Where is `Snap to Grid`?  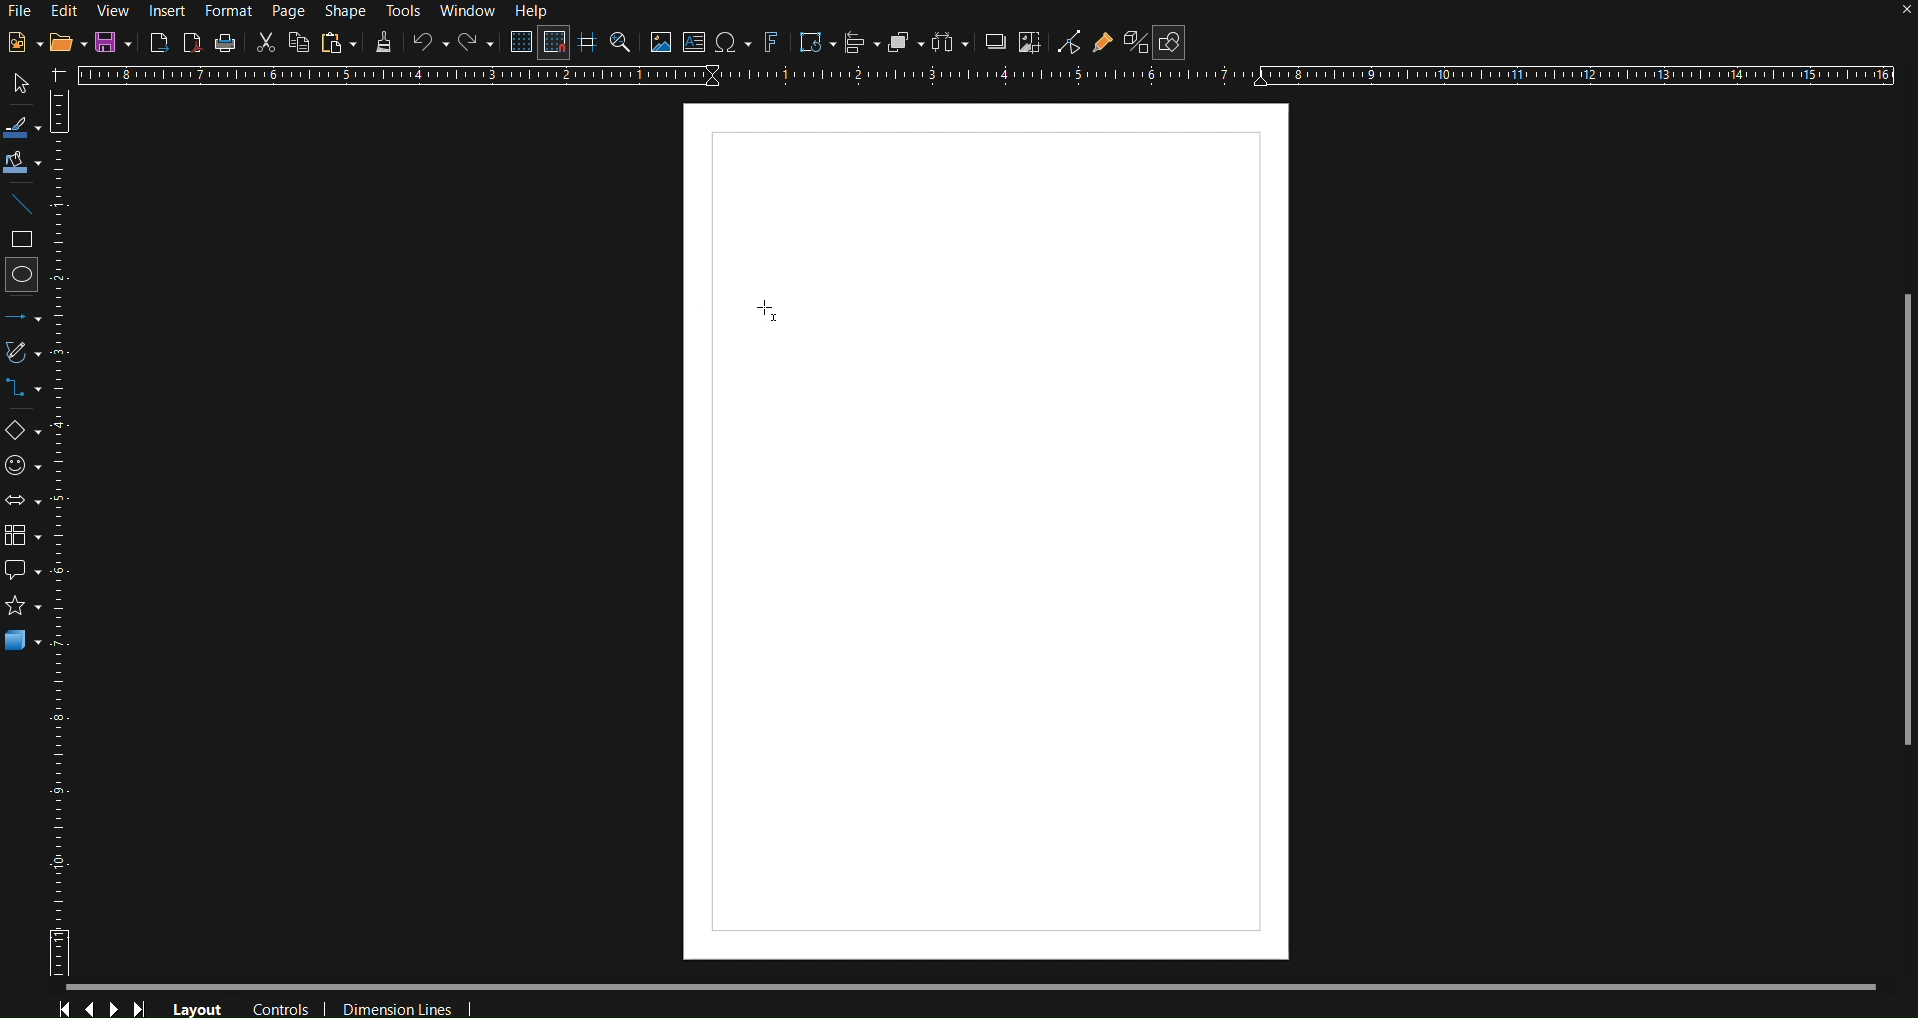
Snap to Grid is located at coordinates (554, 44).